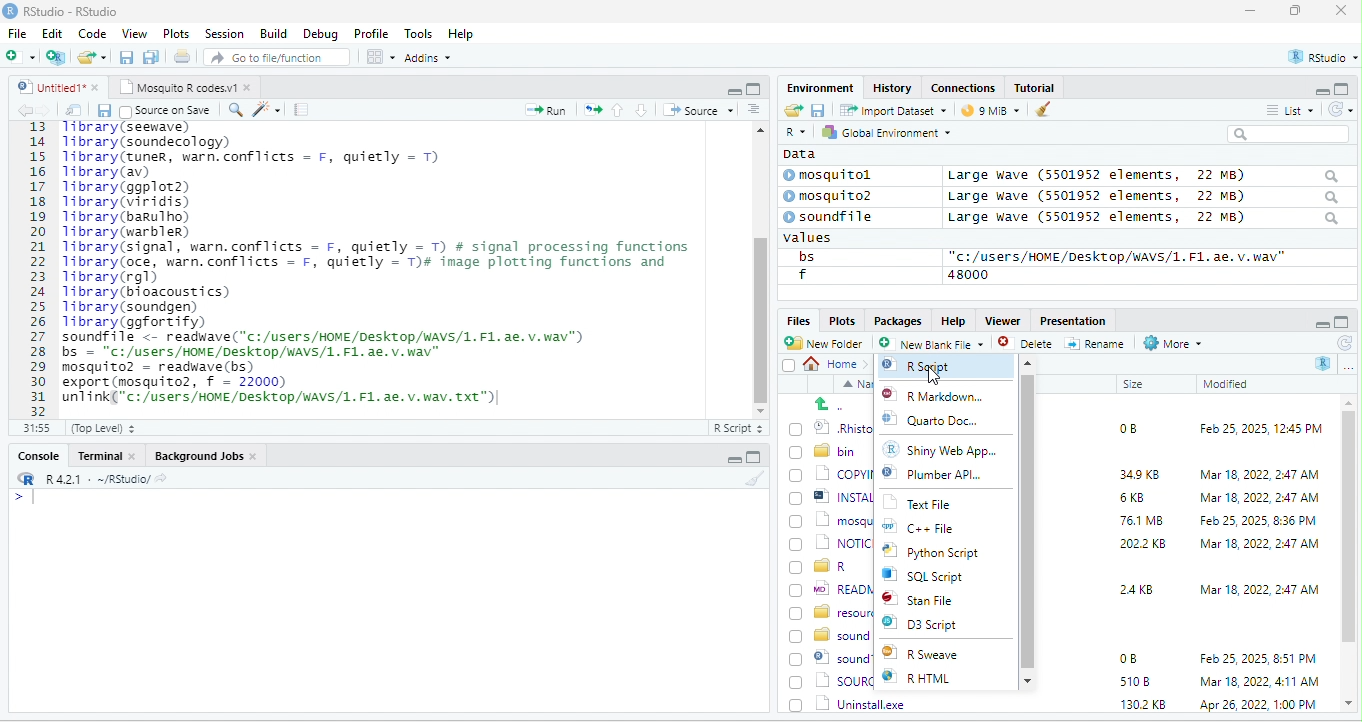 Image resolution: width=1362 pixels, height=722 pixels. What do you see at coordinates (830, 659) in the screenshot?
I see `© sound1R` at bounding box center [830, 659].